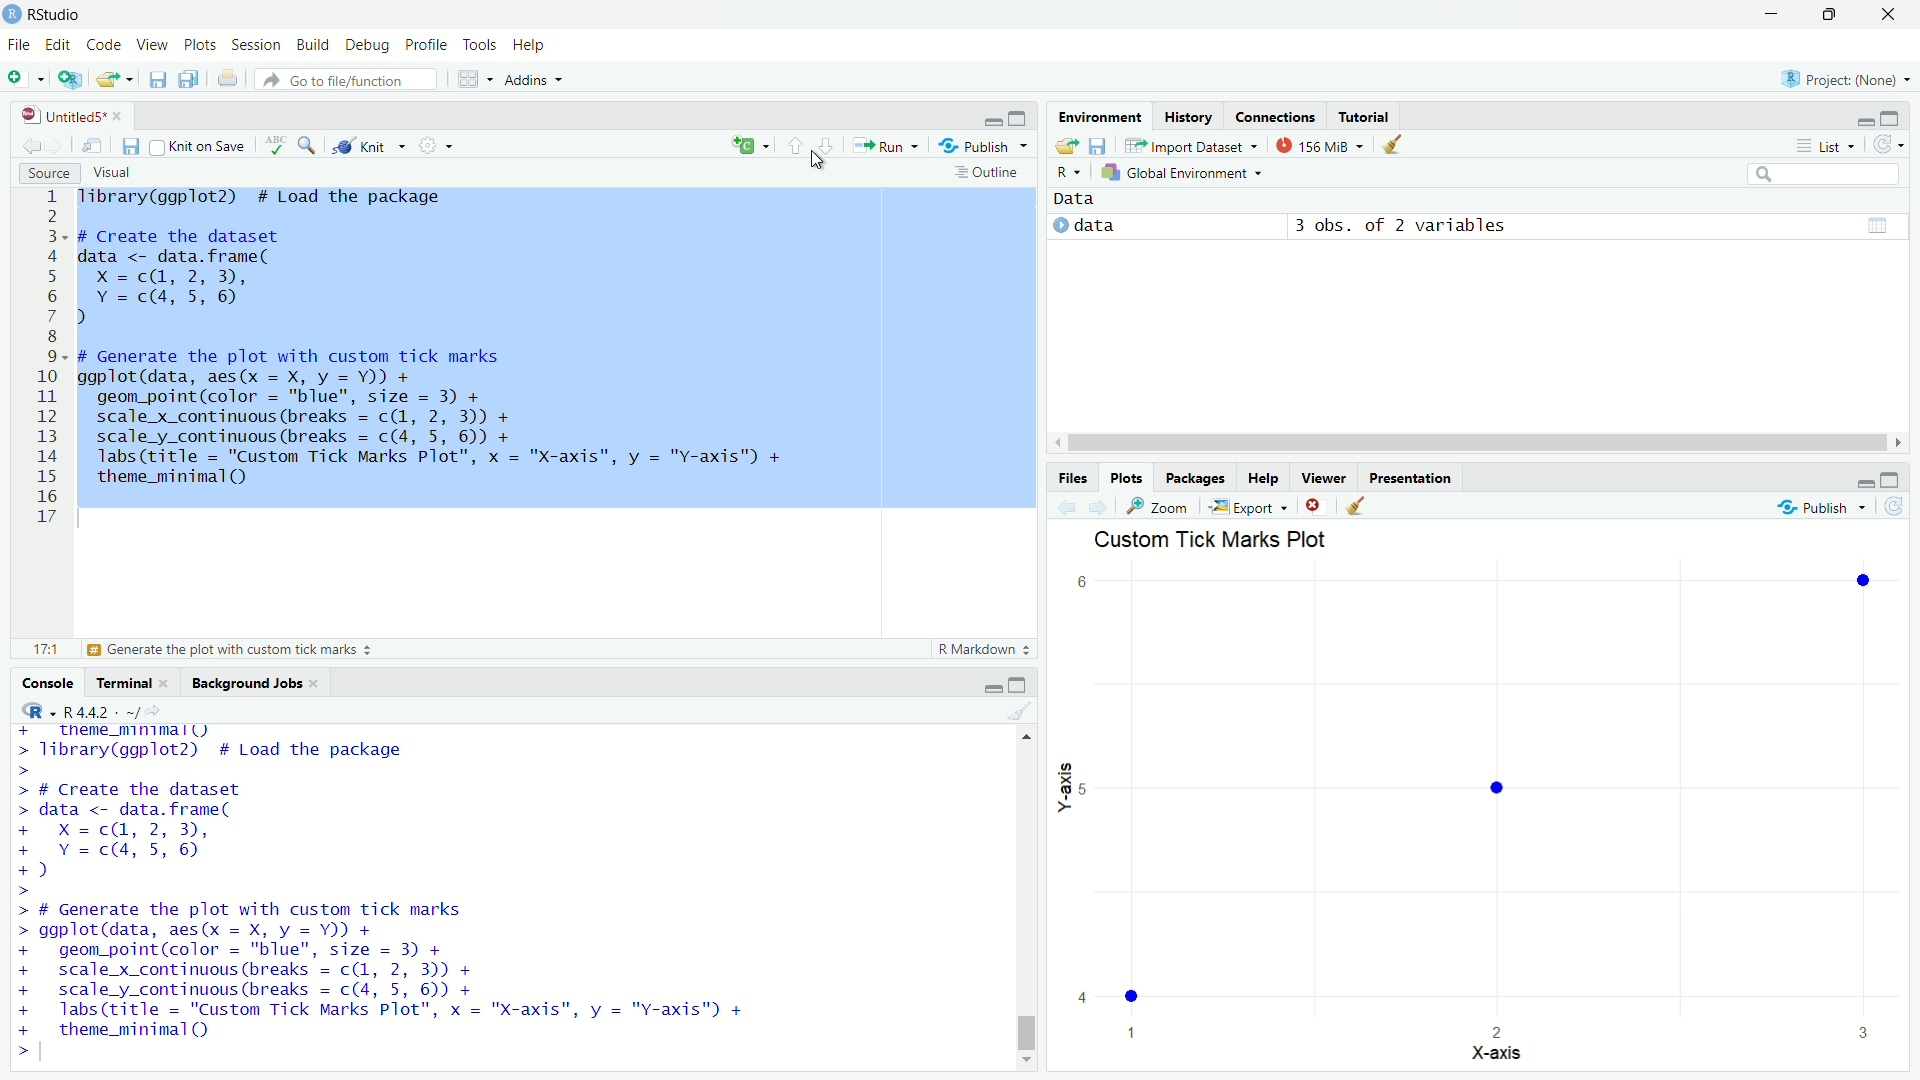 The width and height of the screenshot is (1920, 1080). What do you see at coordinates (1025, 902) in the screenshot?
I see `scrollbar` at bounding box center [1025, 902].